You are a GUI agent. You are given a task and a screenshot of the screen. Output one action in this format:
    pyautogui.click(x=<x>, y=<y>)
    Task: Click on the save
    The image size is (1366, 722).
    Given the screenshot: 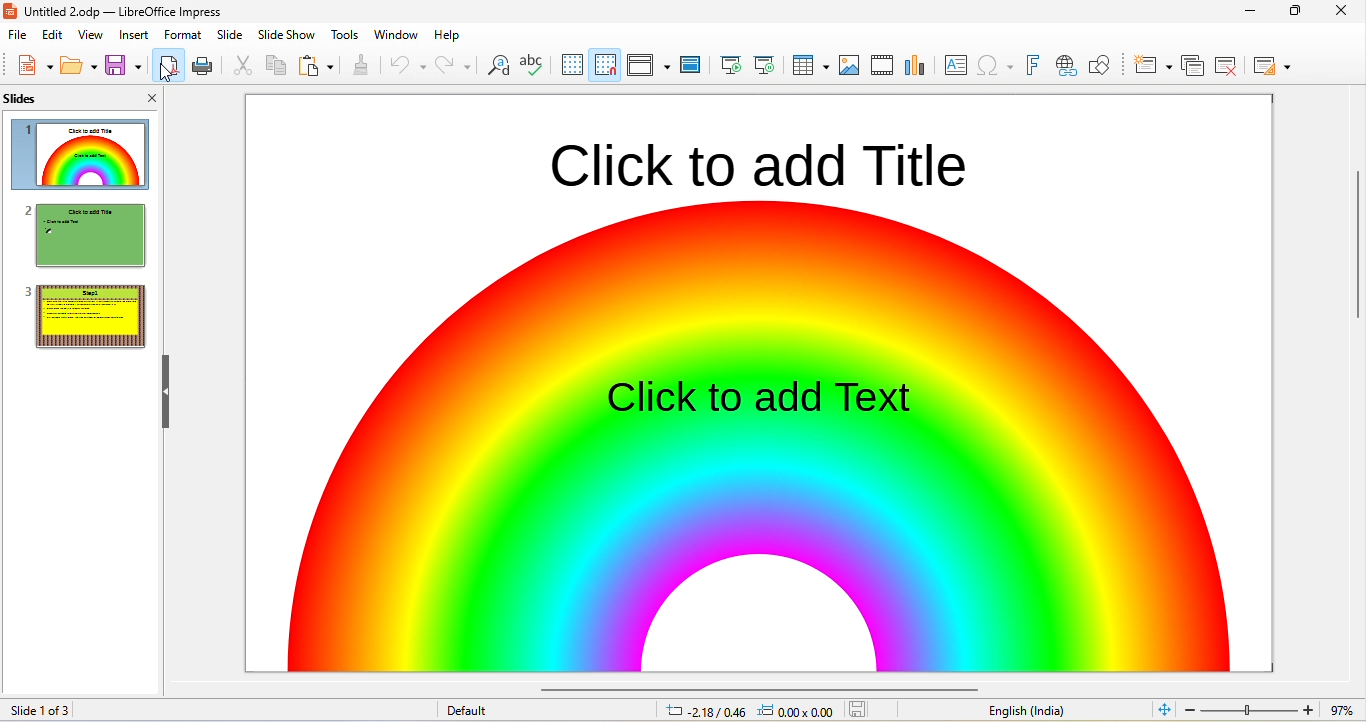 What is the action you would take?
    pyautogui.click(x=859, y=709)
    